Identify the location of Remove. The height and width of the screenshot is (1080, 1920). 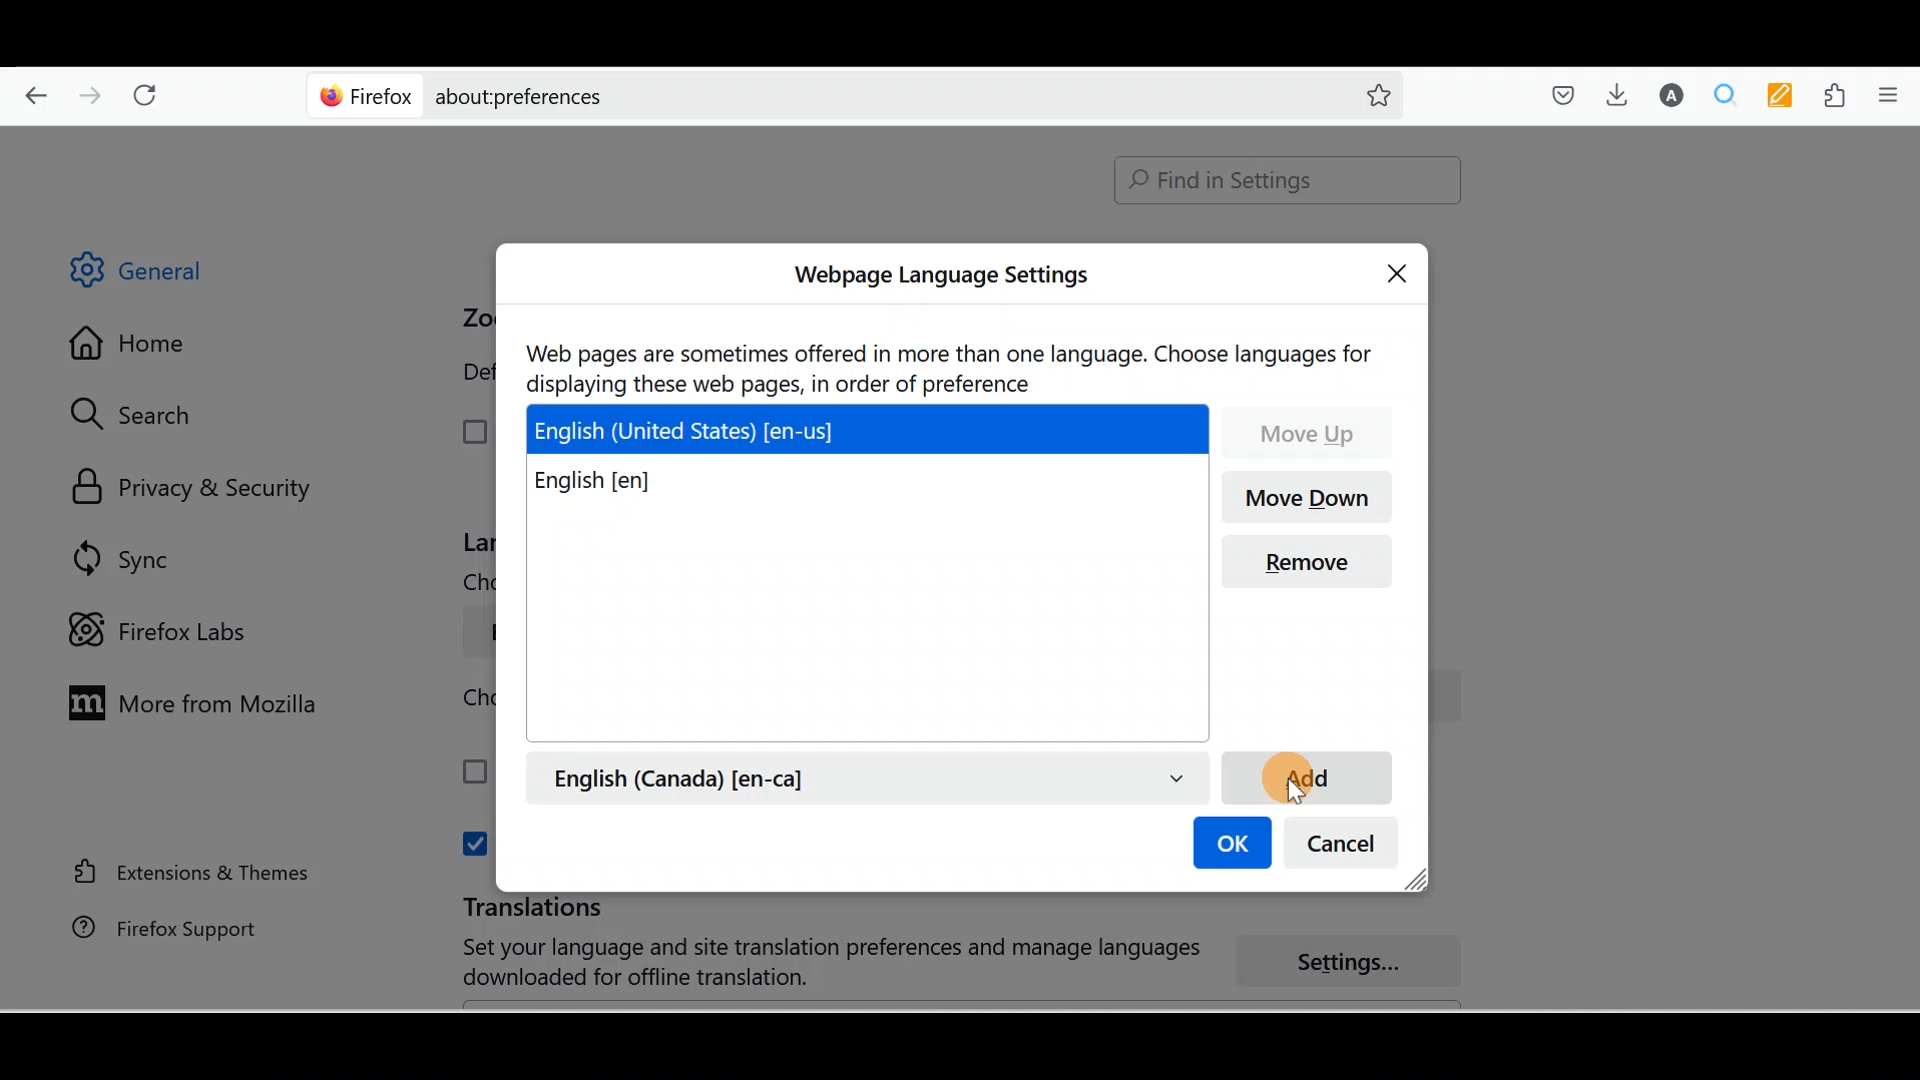
(1316, 562).